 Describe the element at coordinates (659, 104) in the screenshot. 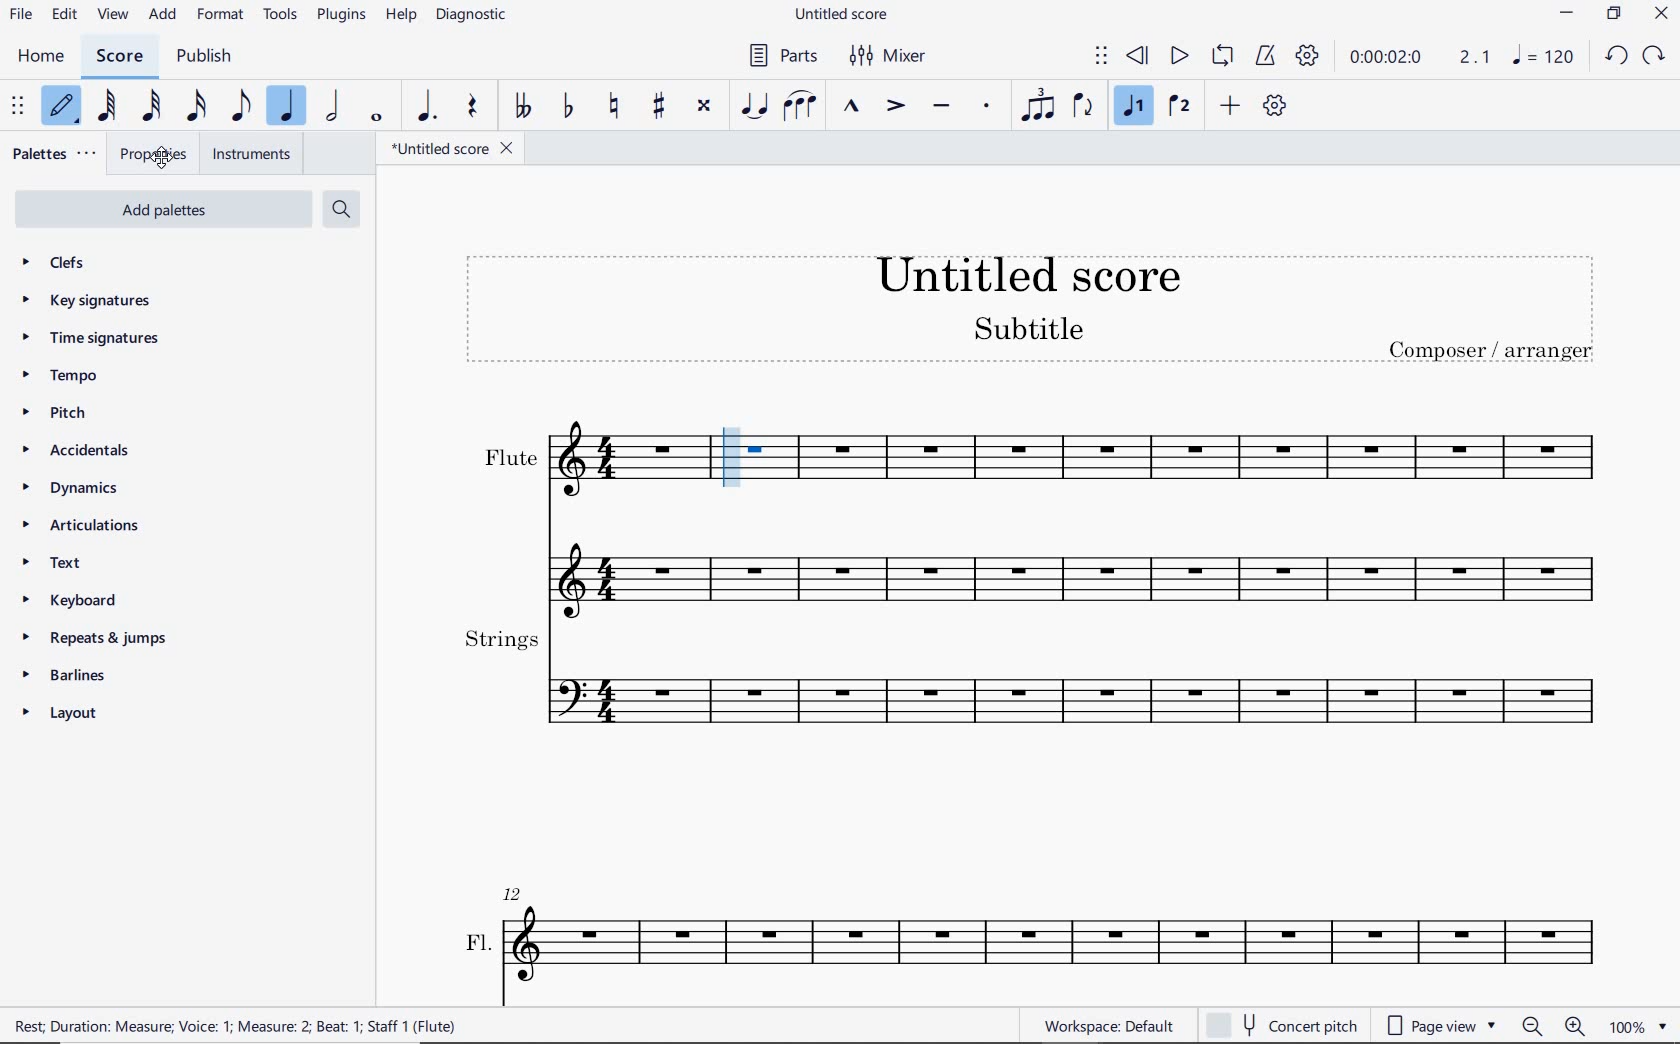

I see `TOGGLE SHARP` at that location.